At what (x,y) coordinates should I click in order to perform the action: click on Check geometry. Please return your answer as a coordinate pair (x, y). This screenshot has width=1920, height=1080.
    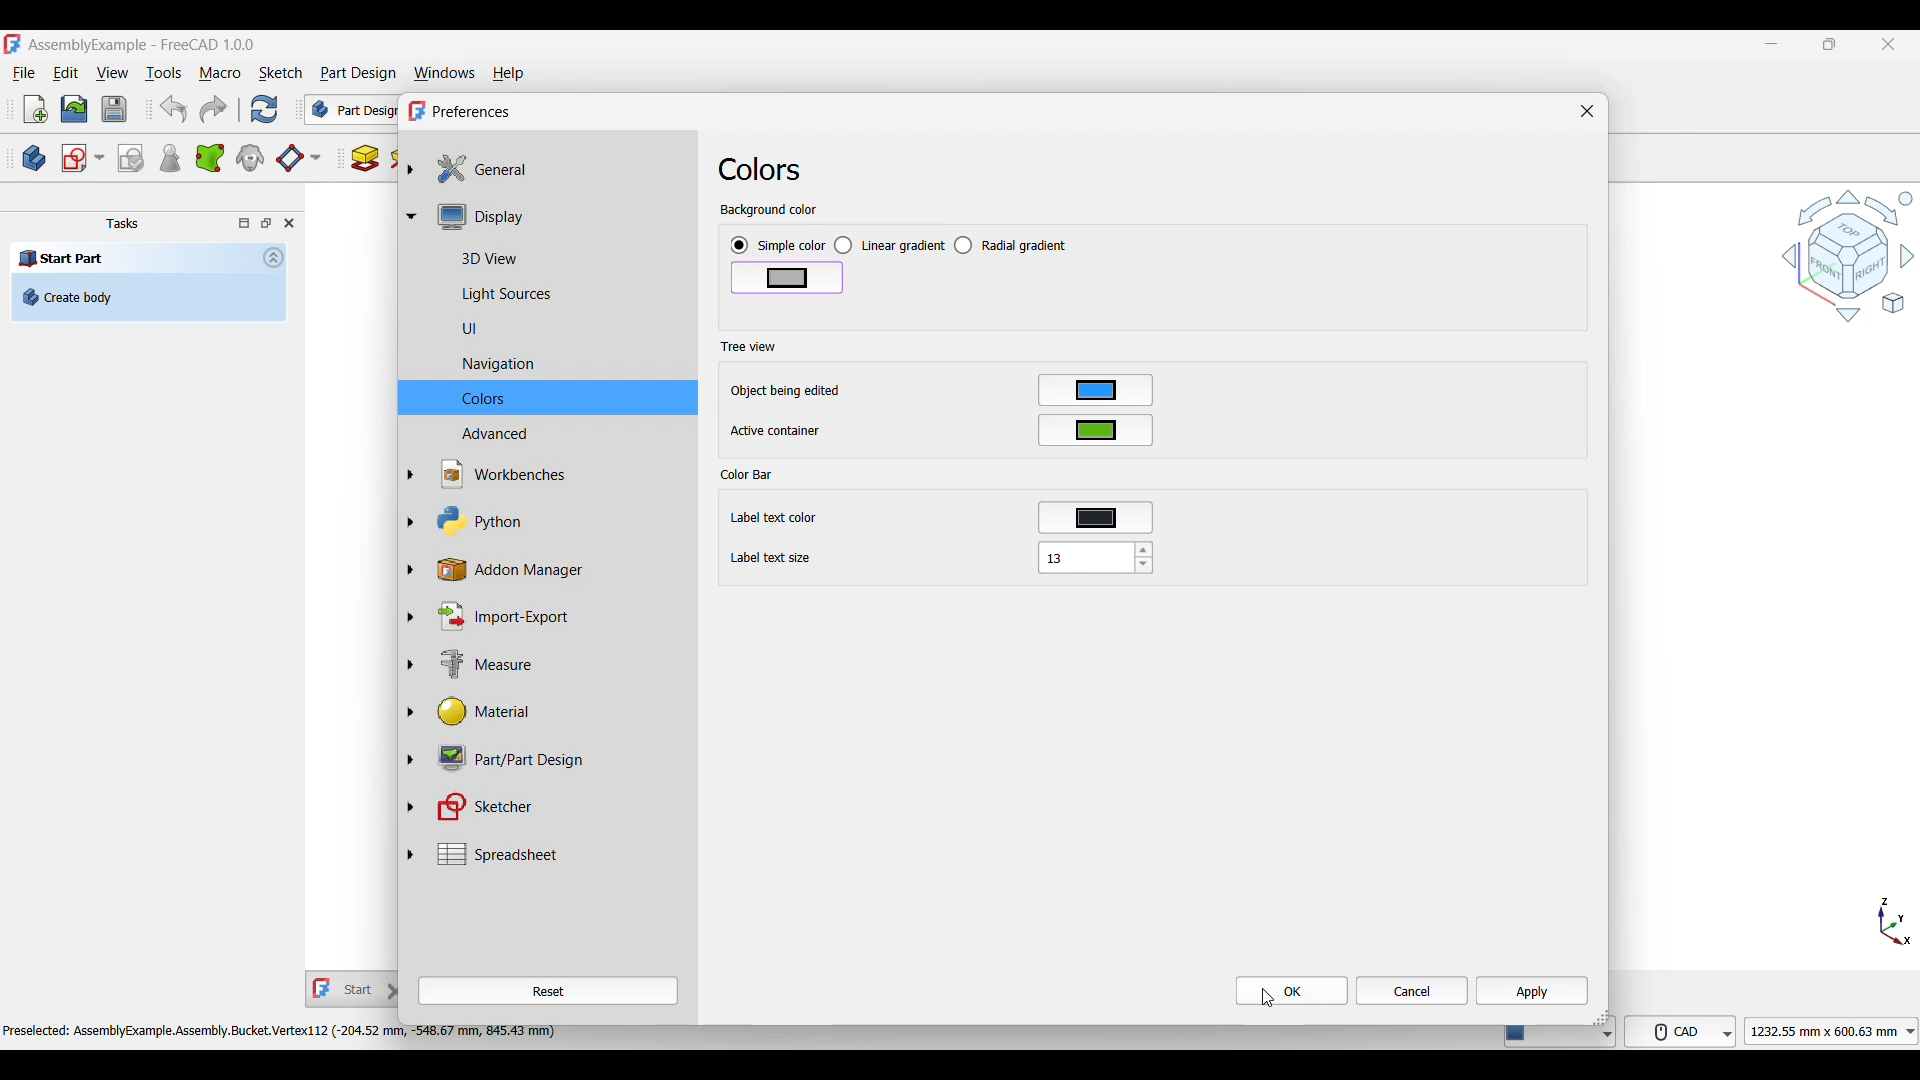
    Looking at the image, I should click on (169, 158).